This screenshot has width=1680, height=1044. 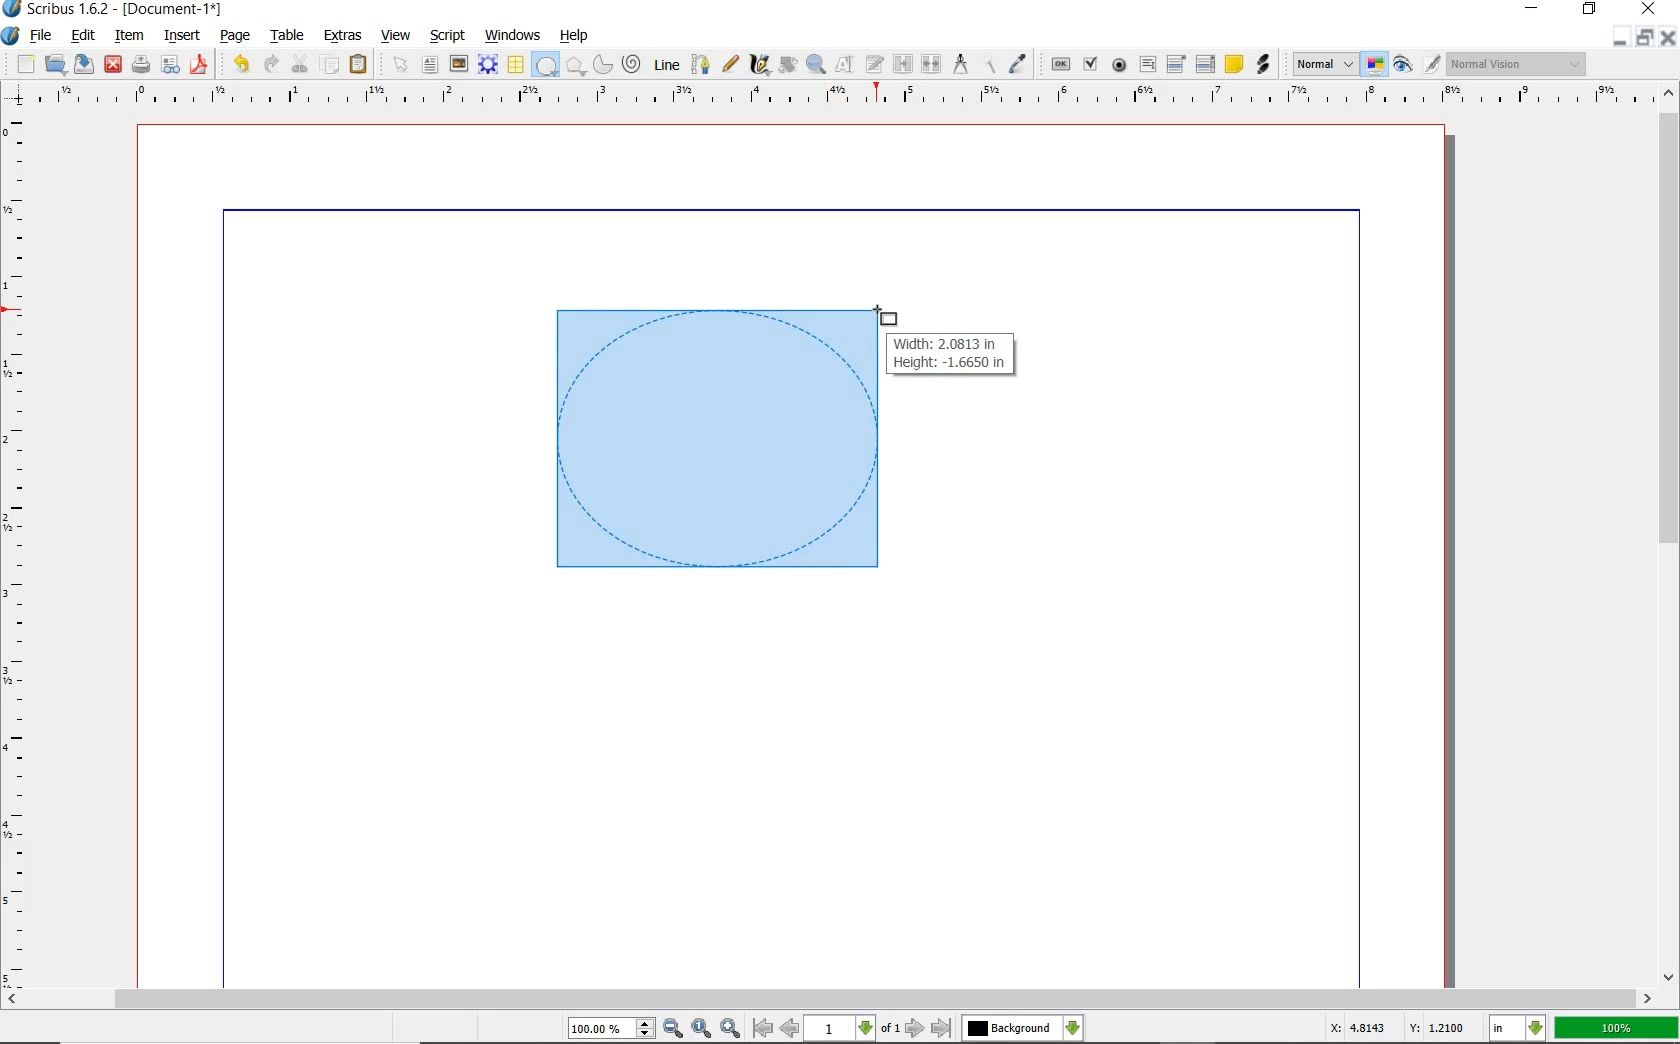 I want to click on UNDO, so click(x=241, y=64).